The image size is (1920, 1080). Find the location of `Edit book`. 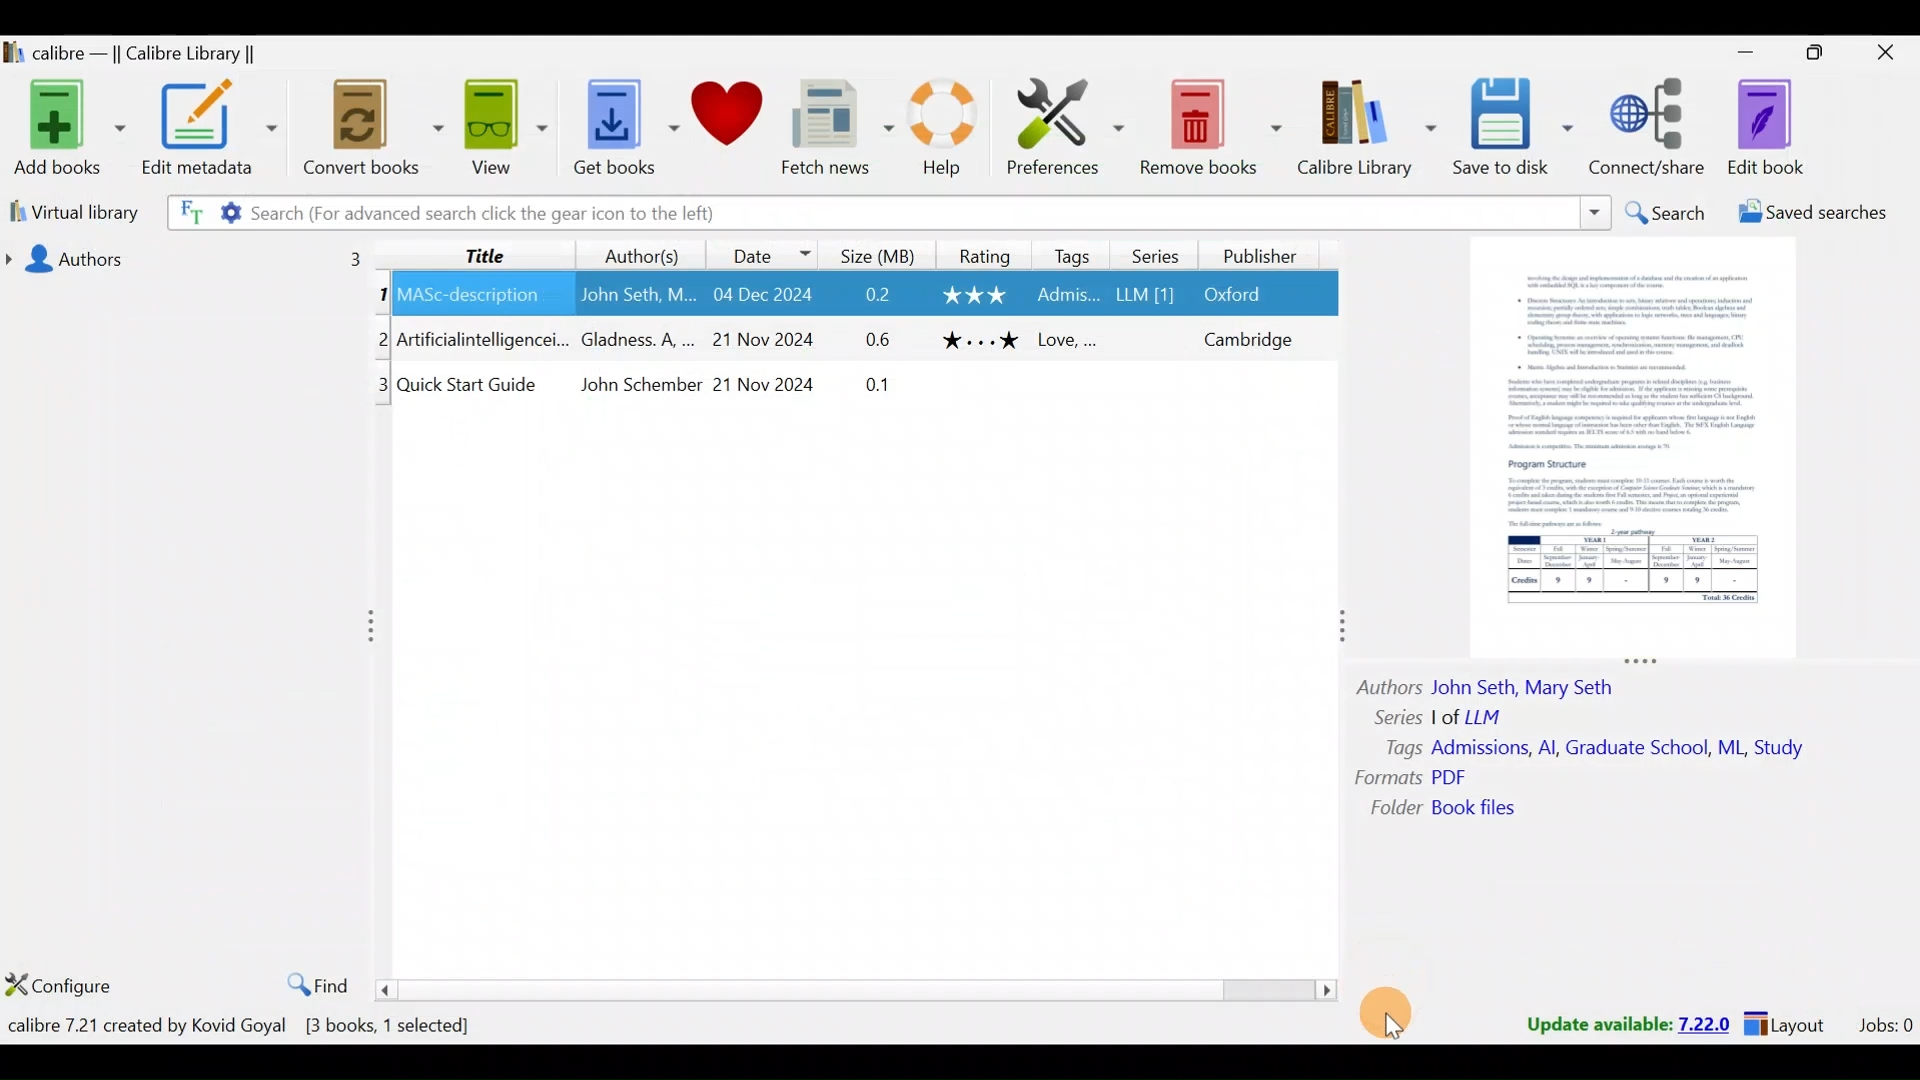

Edit book is located at coordinates (1785, 127).